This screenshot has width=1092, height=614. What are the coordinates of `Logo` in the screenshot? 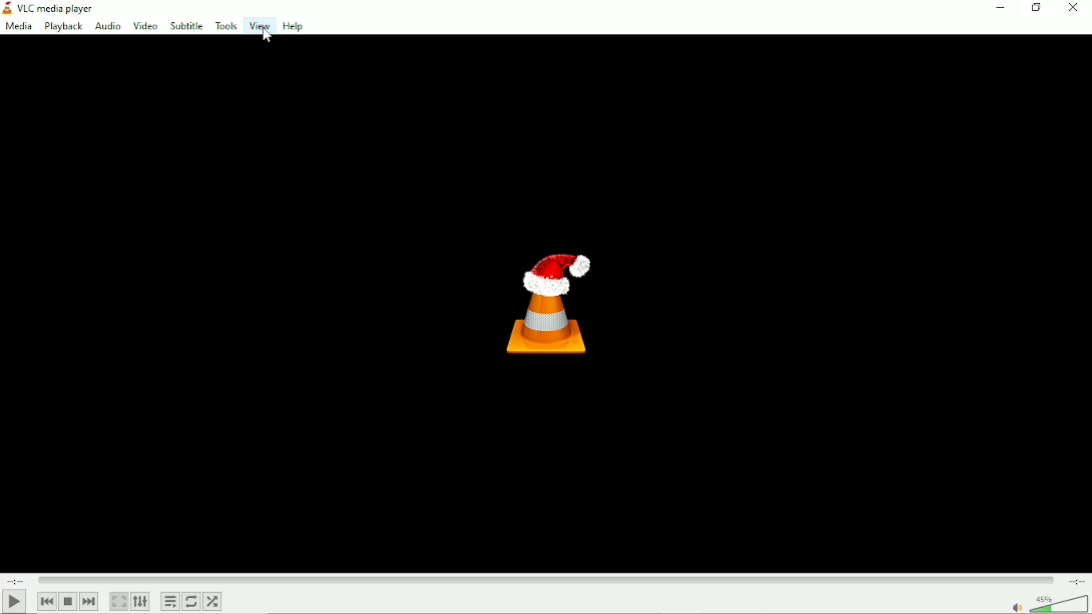 It's located at (545, 306).